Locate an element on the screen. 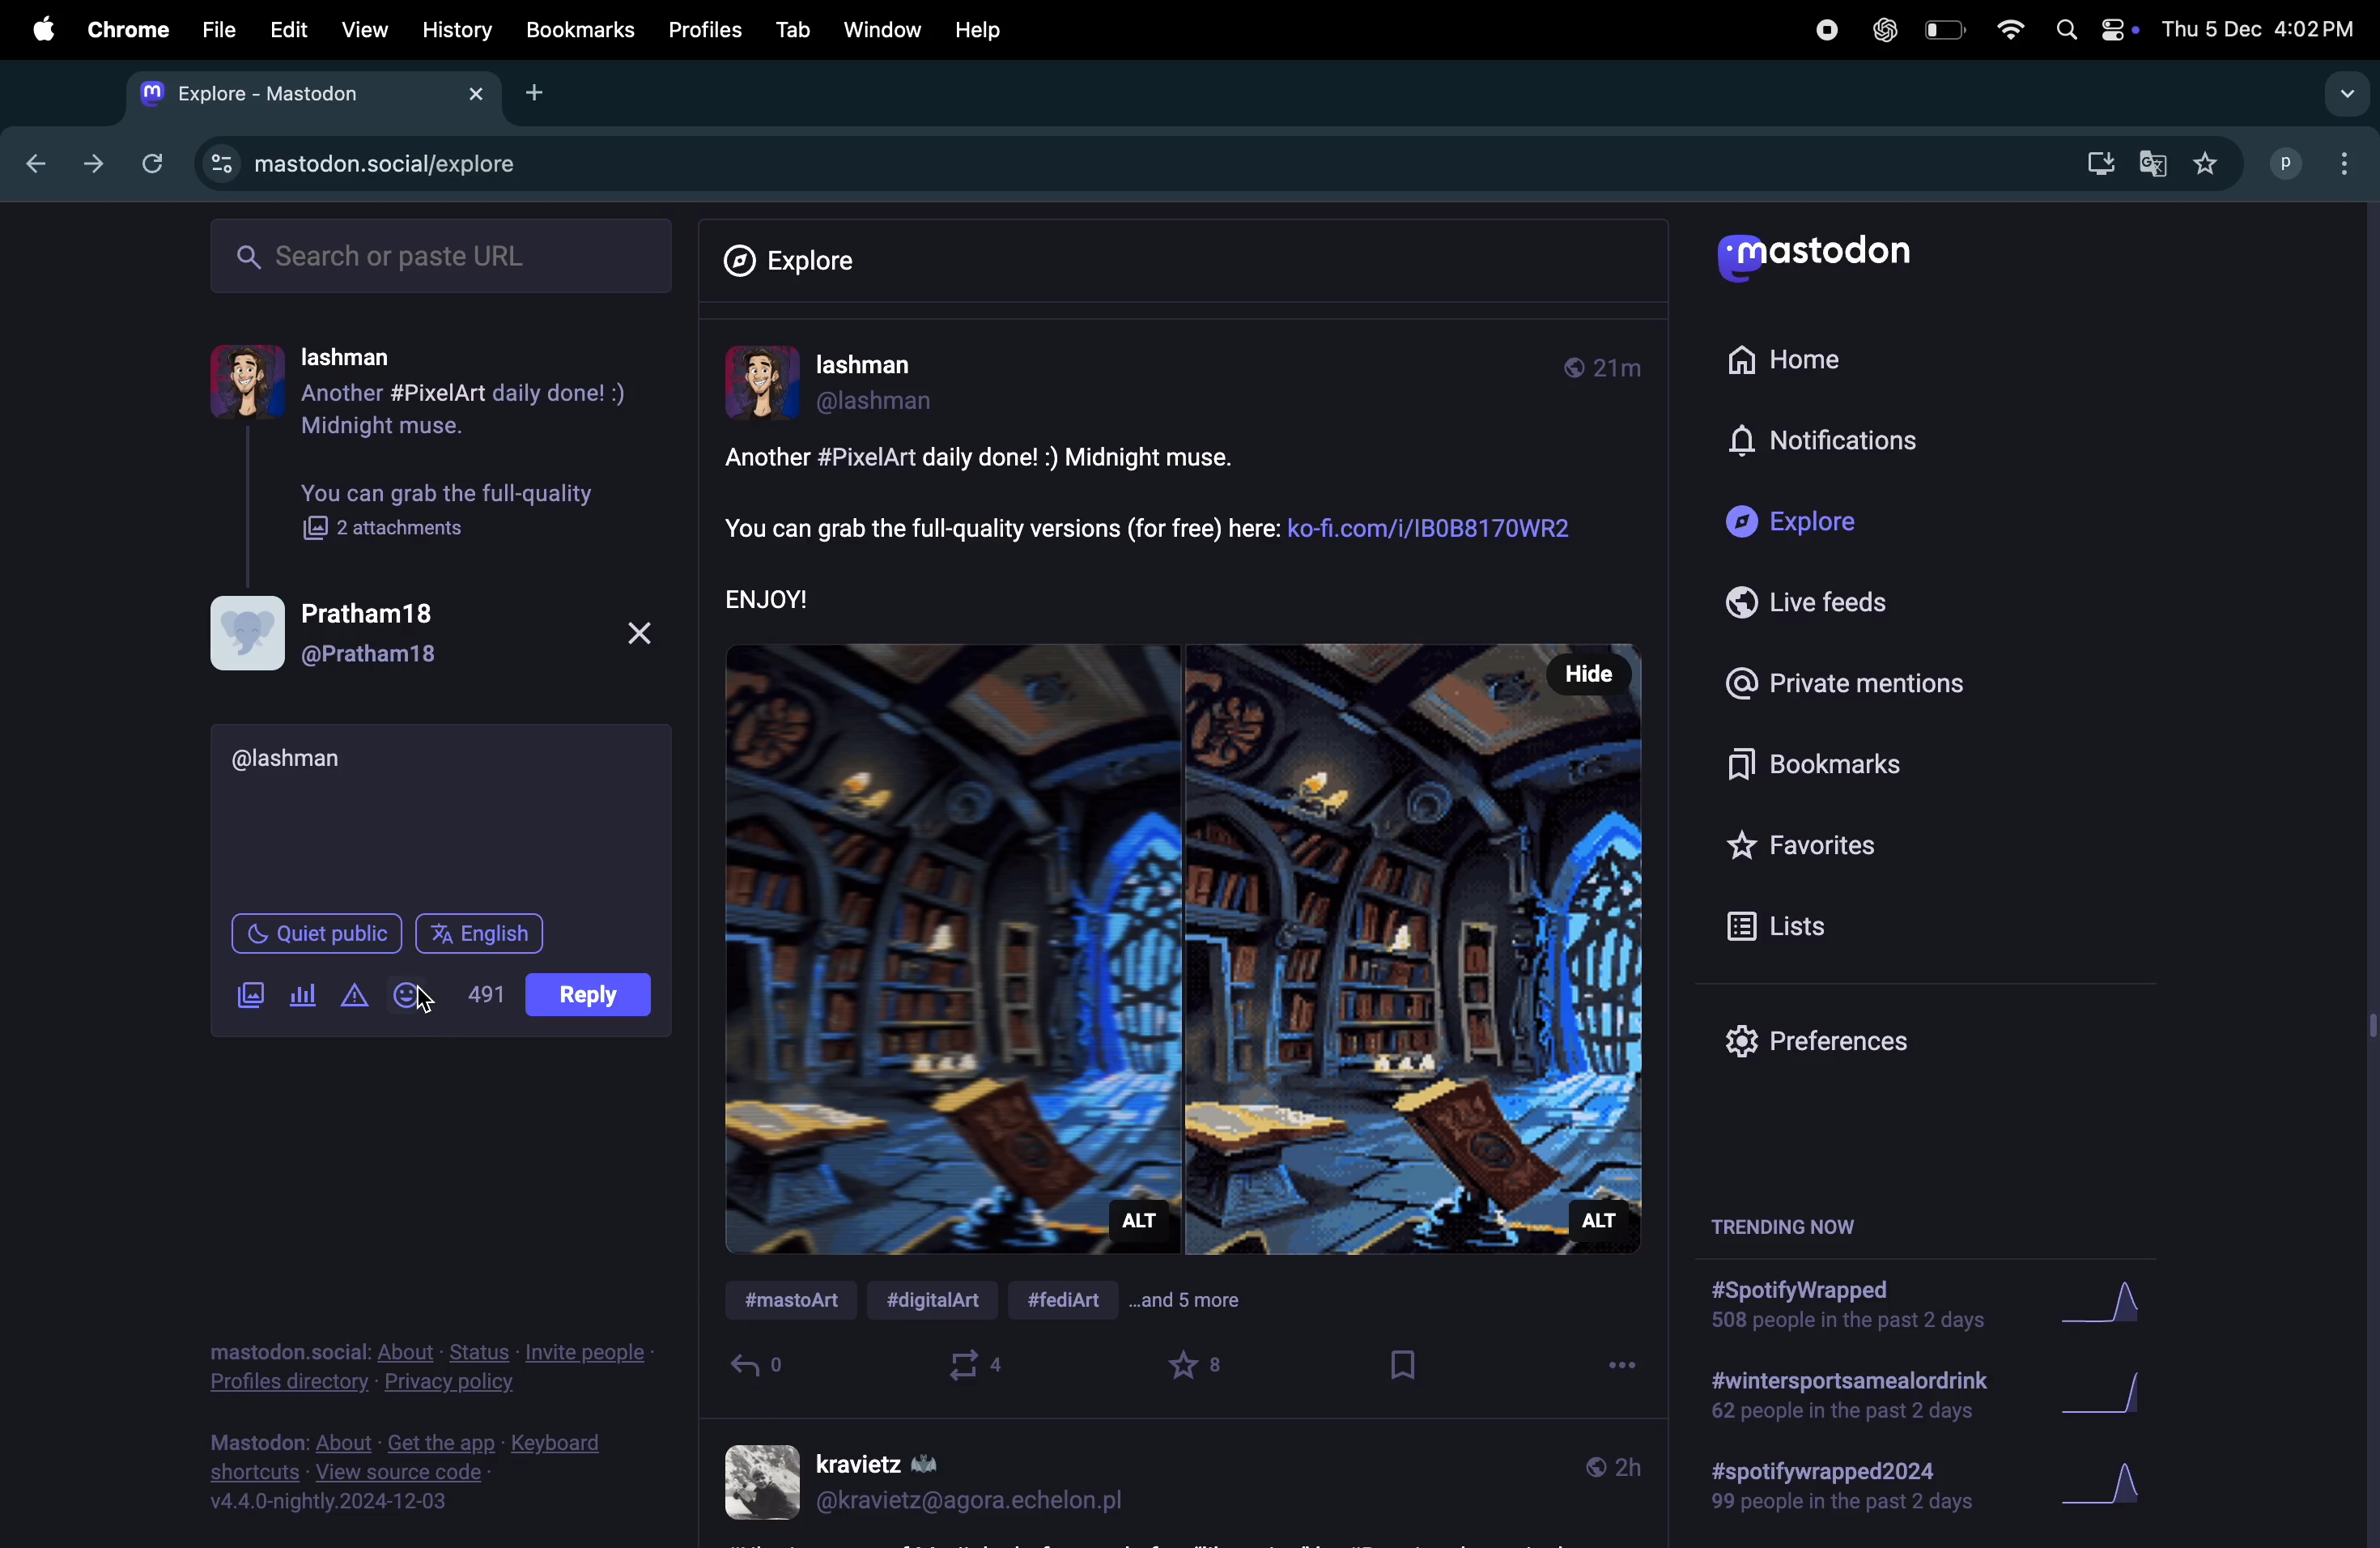 The height and width of the screenshot is (1548, 2380). userprofile is located at coordinates (893, 385).